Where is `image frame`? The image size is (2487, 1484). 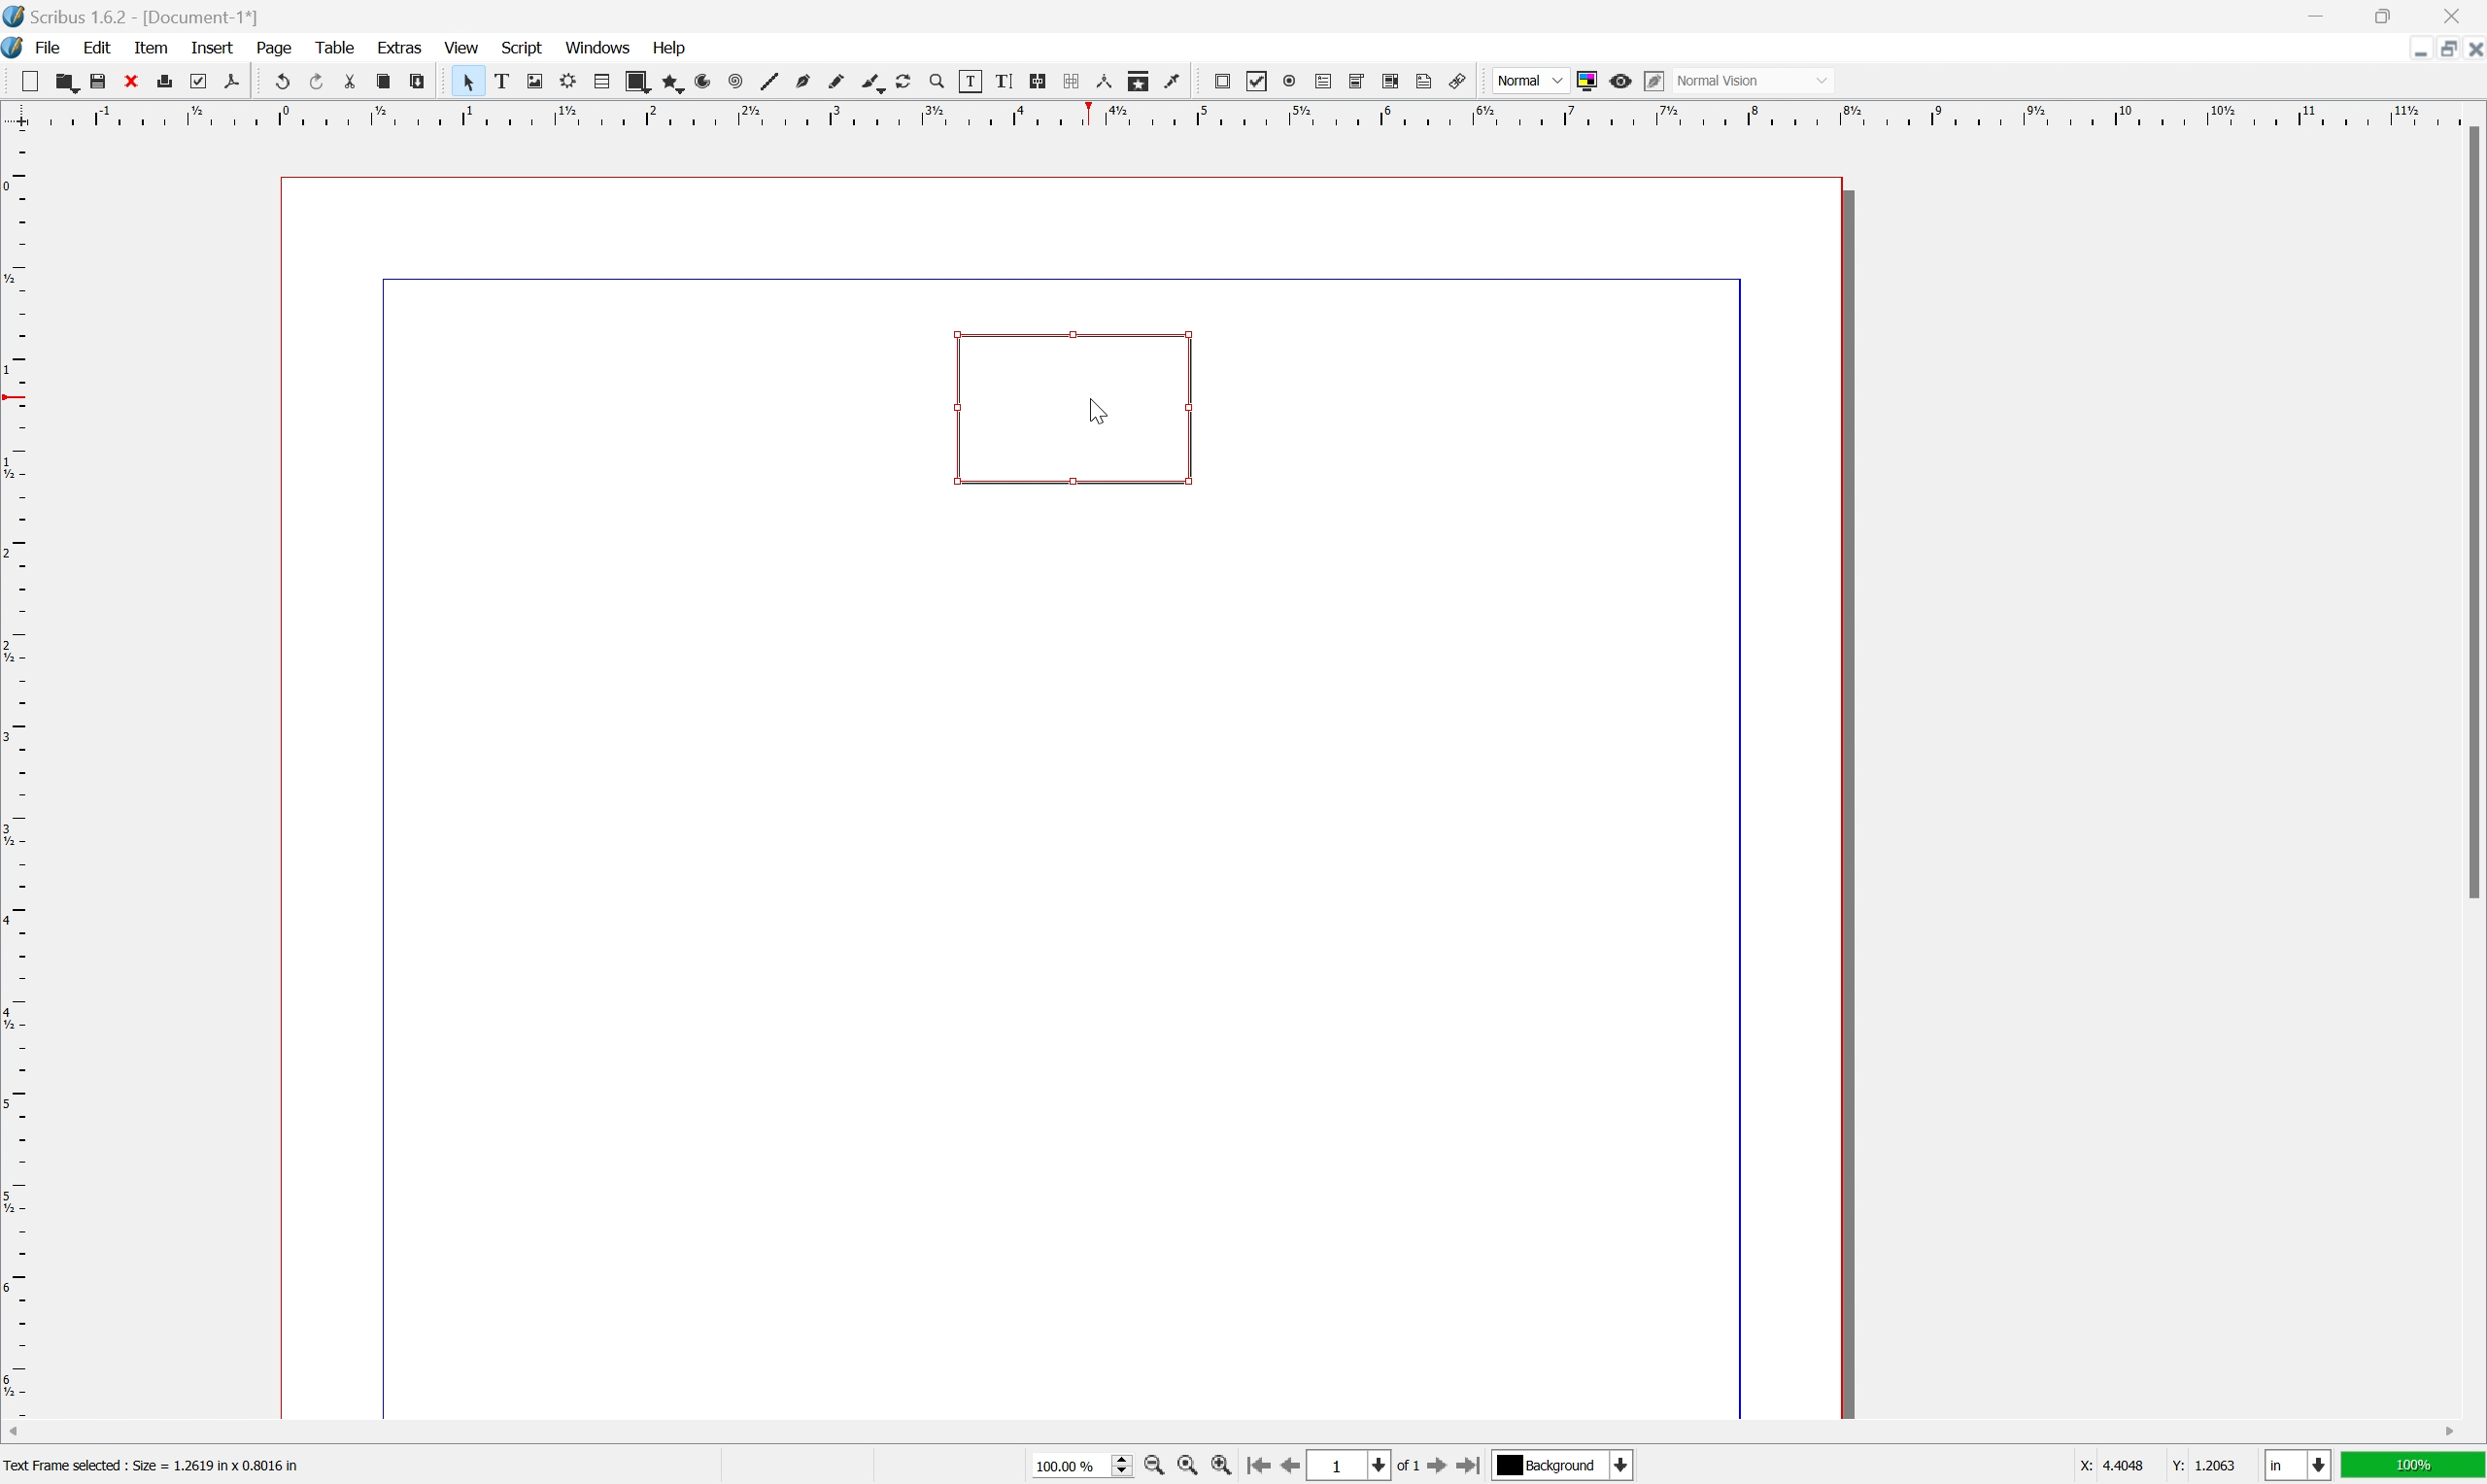 image frame is located at coordinates (536, 81).